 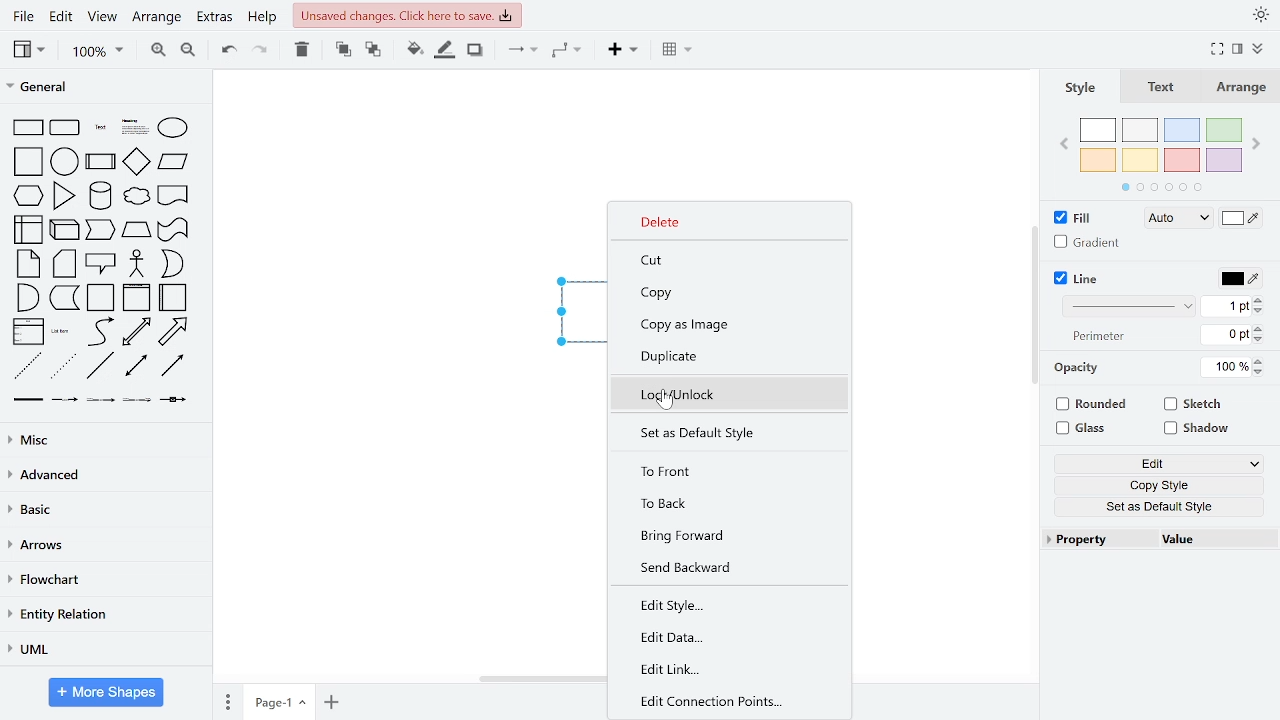 I want to click on dashed line, so click(x=26, y=365).